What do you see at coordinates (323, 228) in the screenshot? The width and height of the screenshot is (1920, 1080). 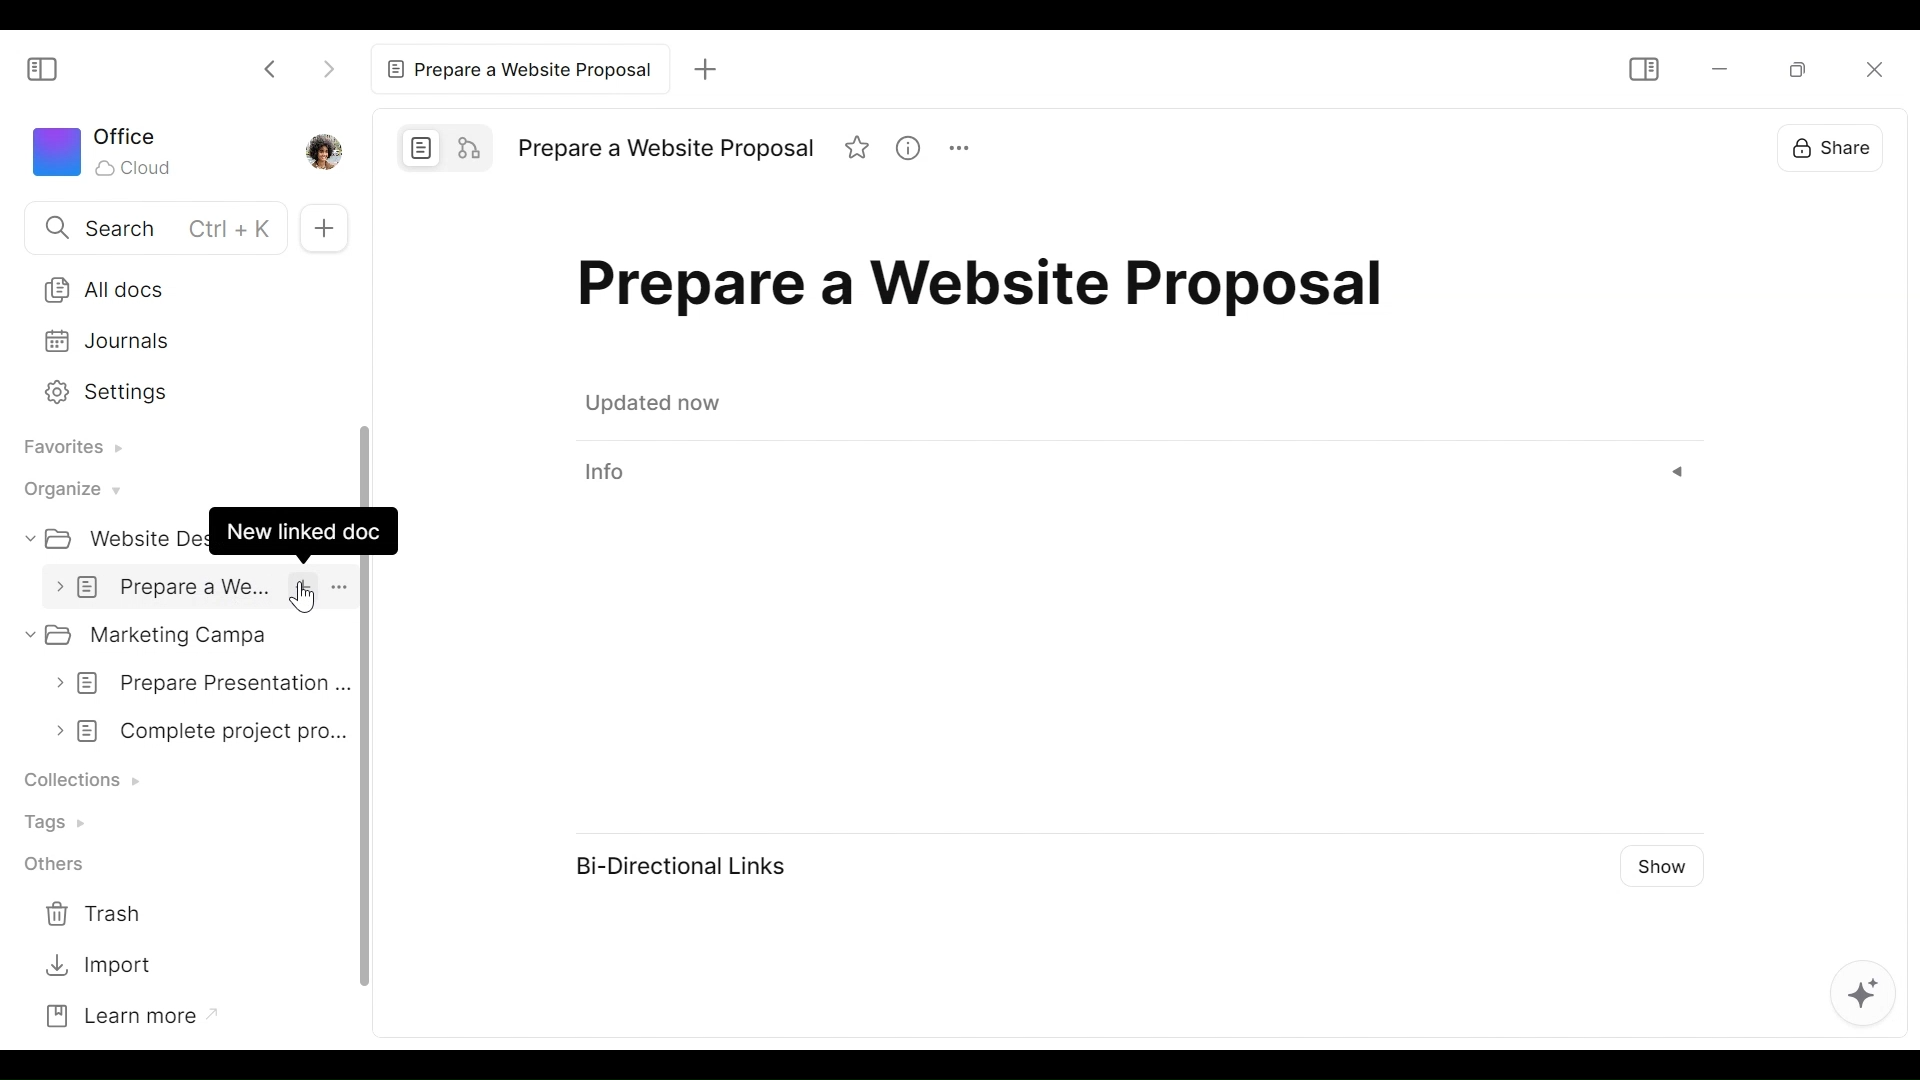 I see `New` at bounding box center [323, 228].